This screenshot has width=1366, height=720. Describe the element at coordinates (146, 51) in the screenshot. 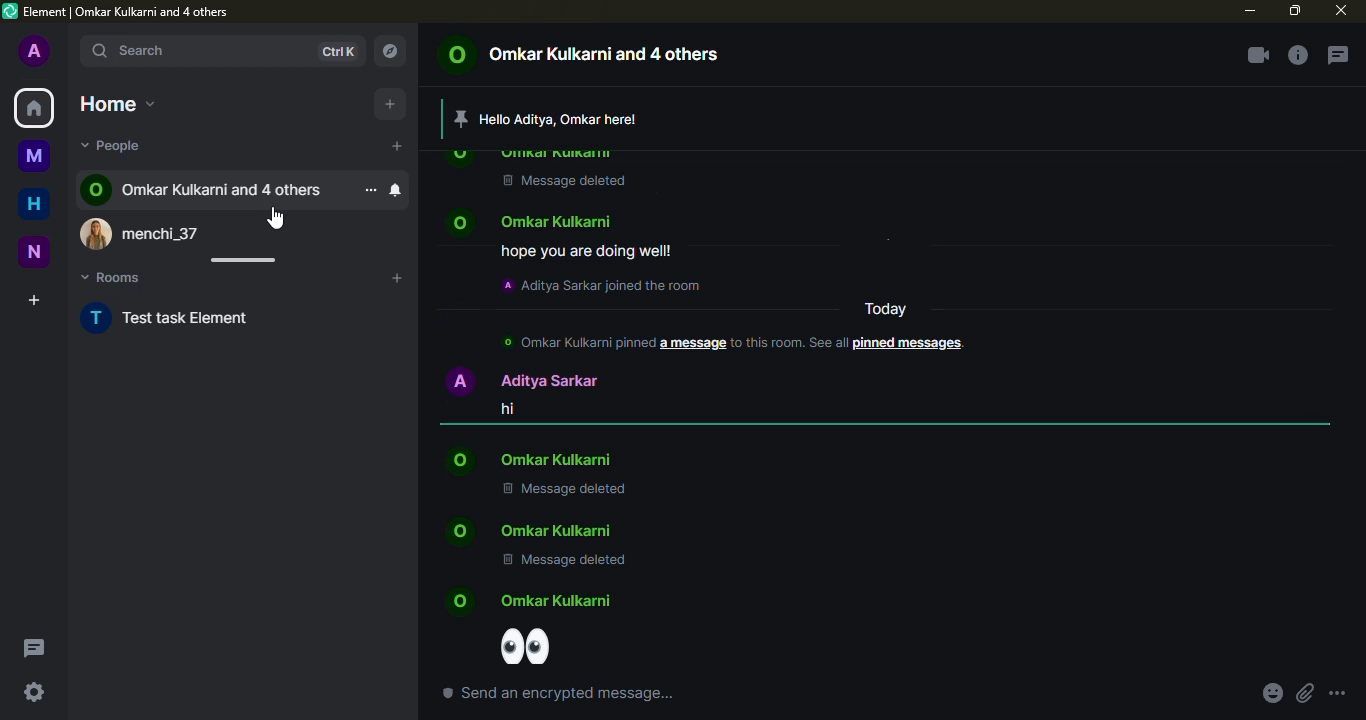

I see `search` at that location.